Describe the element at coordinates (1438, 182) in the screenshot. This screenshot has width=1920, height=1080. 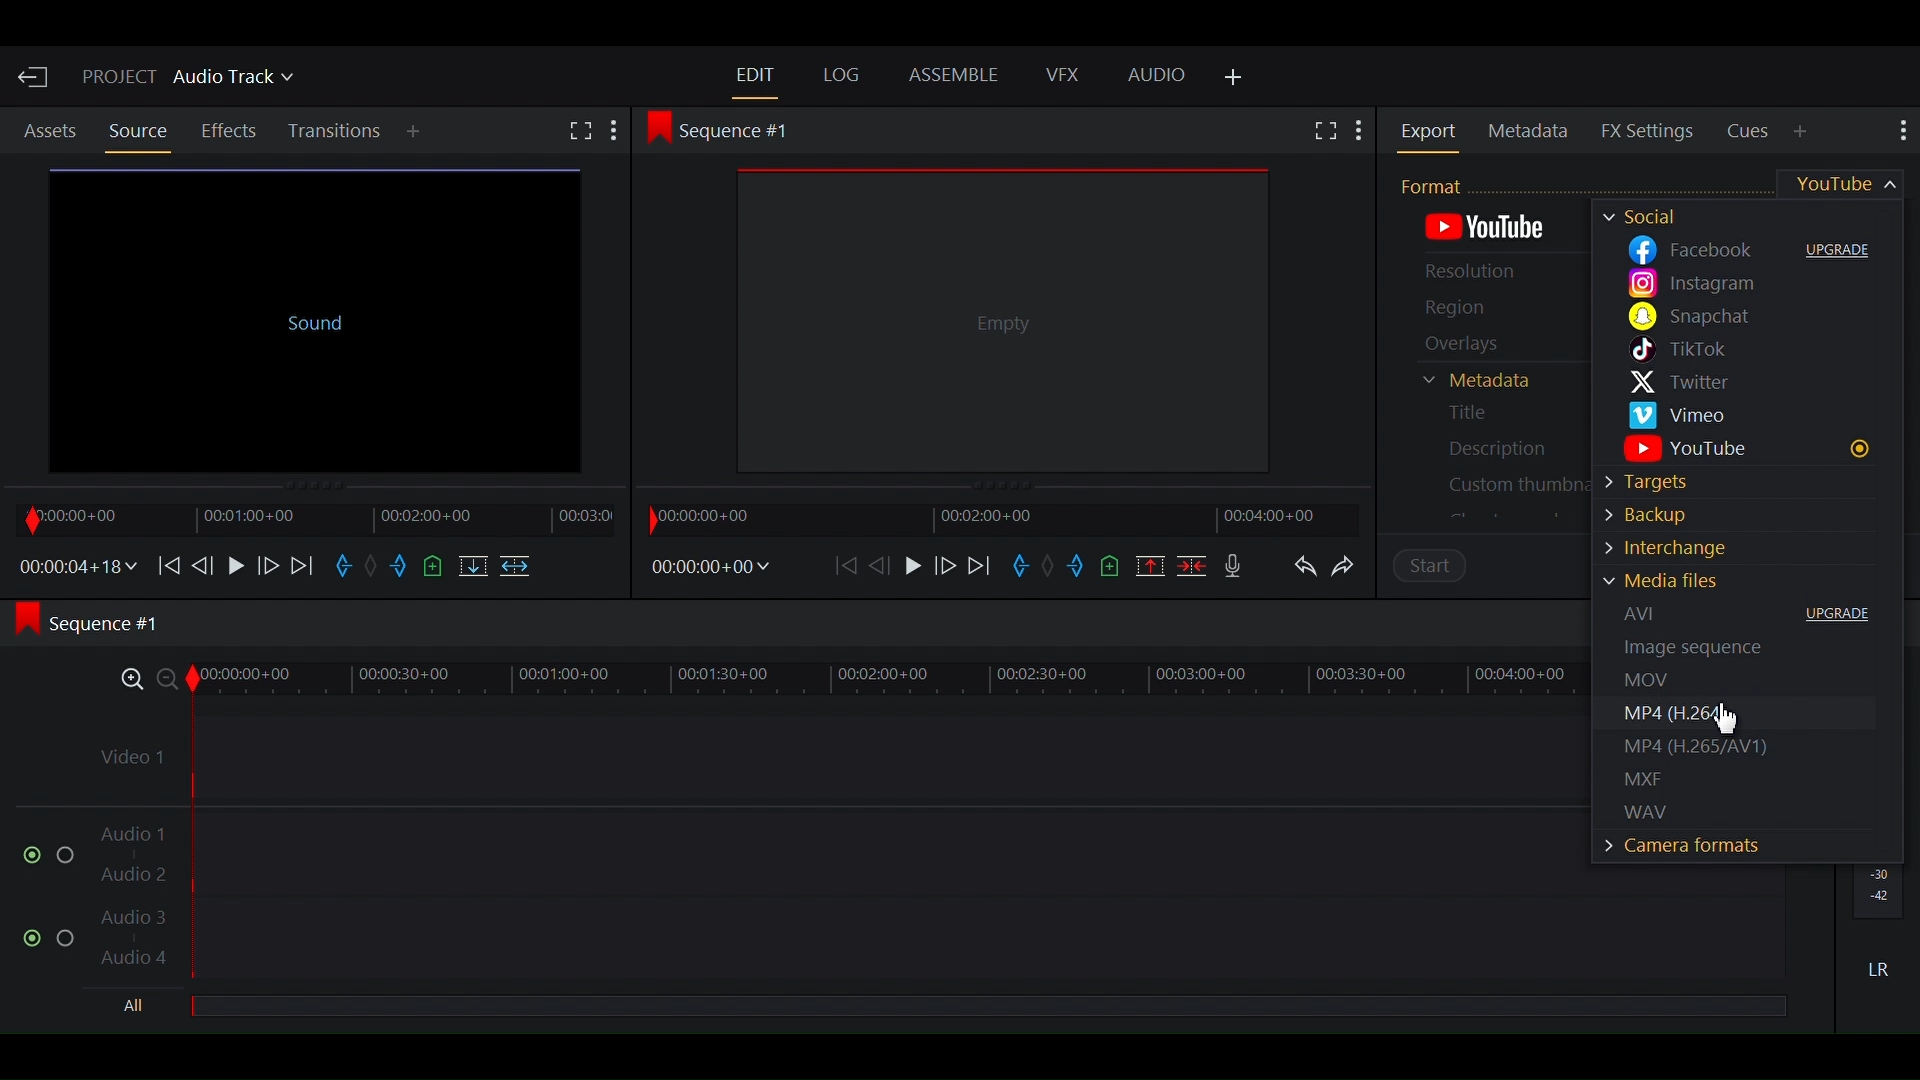
I see `Format` at that location.